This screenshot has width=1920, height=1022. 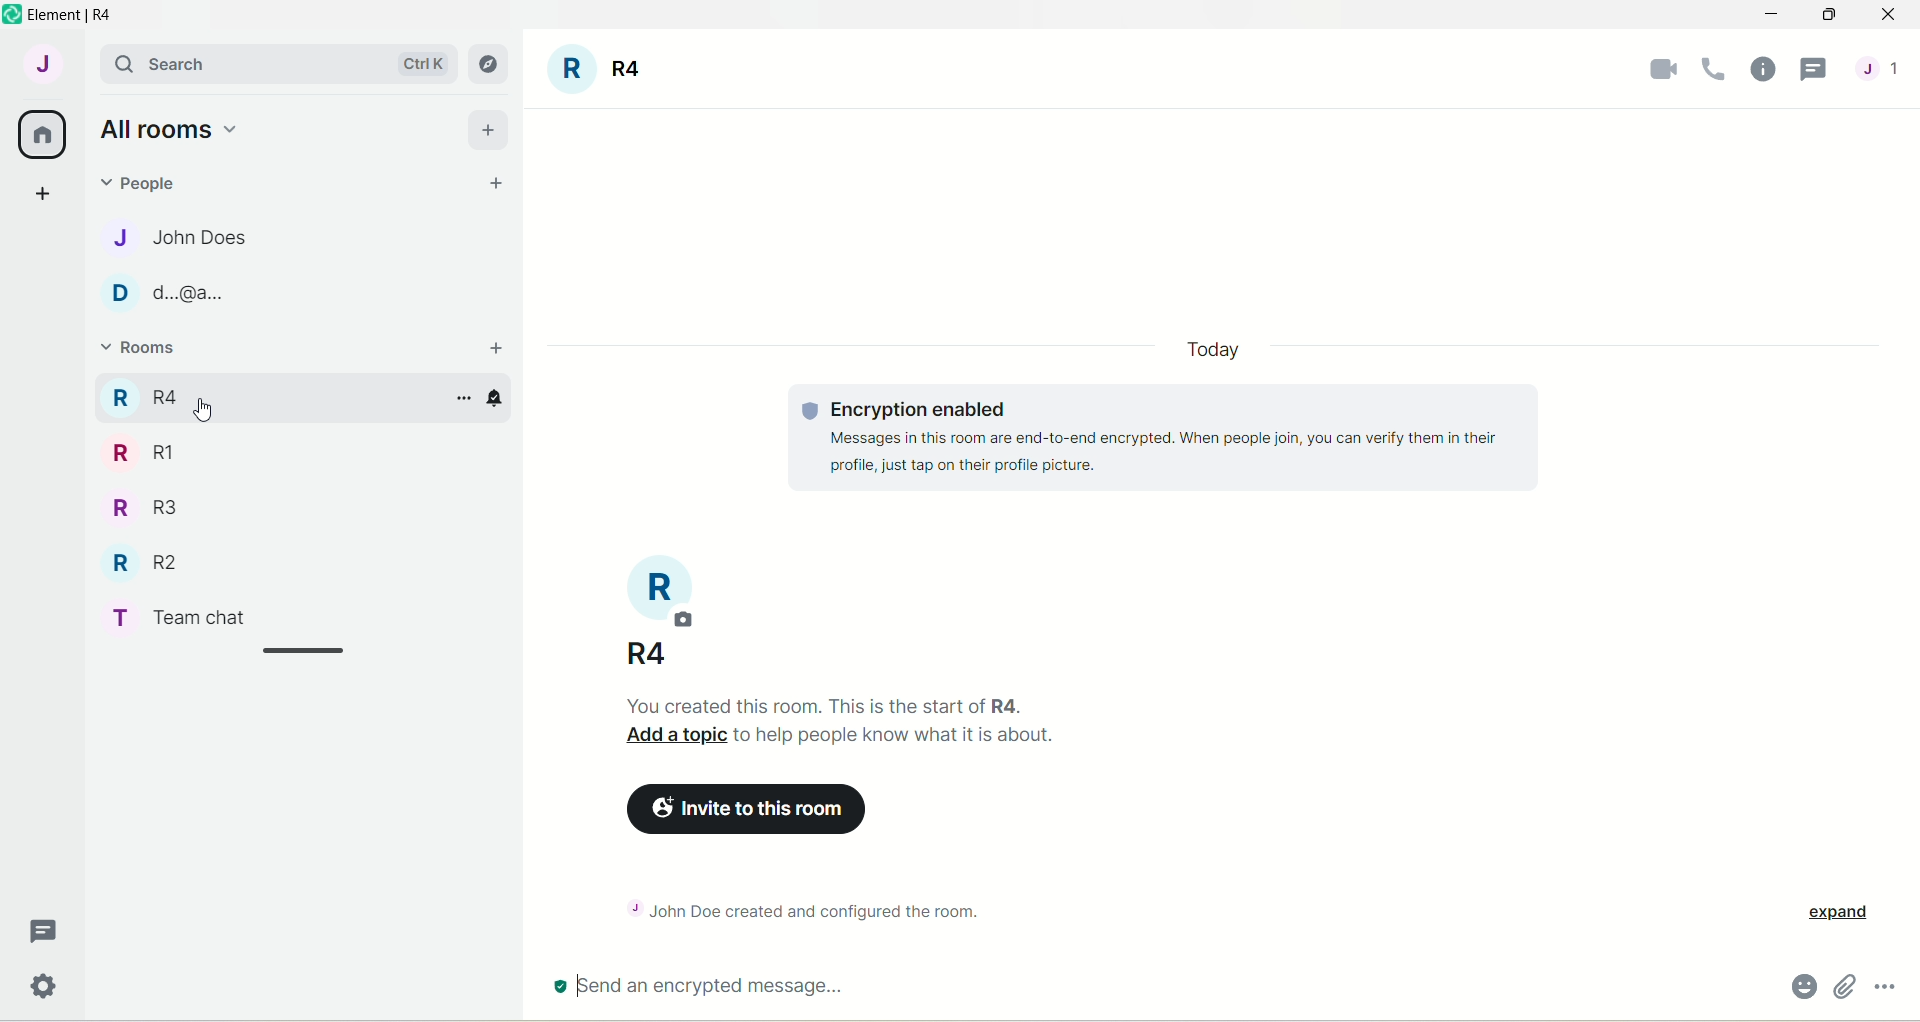 I want to click on You created this room. This is the start of R4.
Add a topic to help people know what it is about., so click(x=905, y=723).